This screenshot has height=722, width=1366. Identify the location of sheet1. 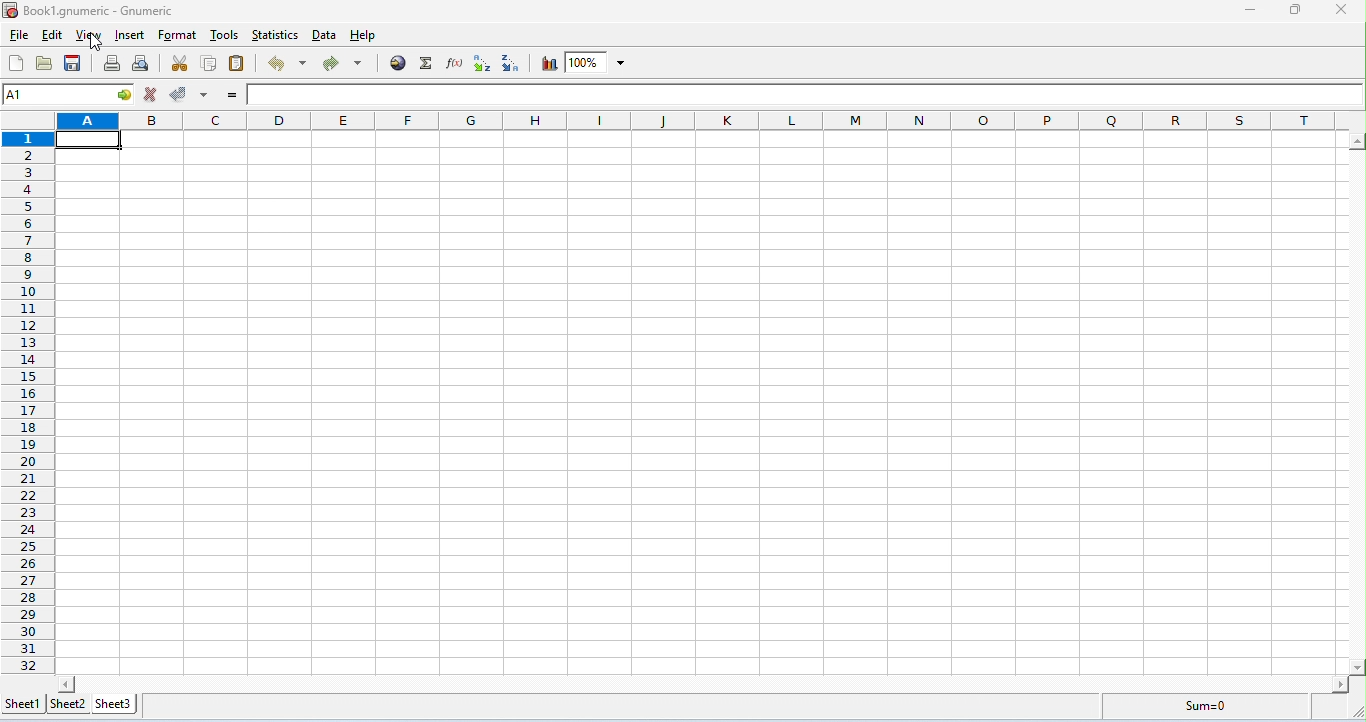
(21, 707).